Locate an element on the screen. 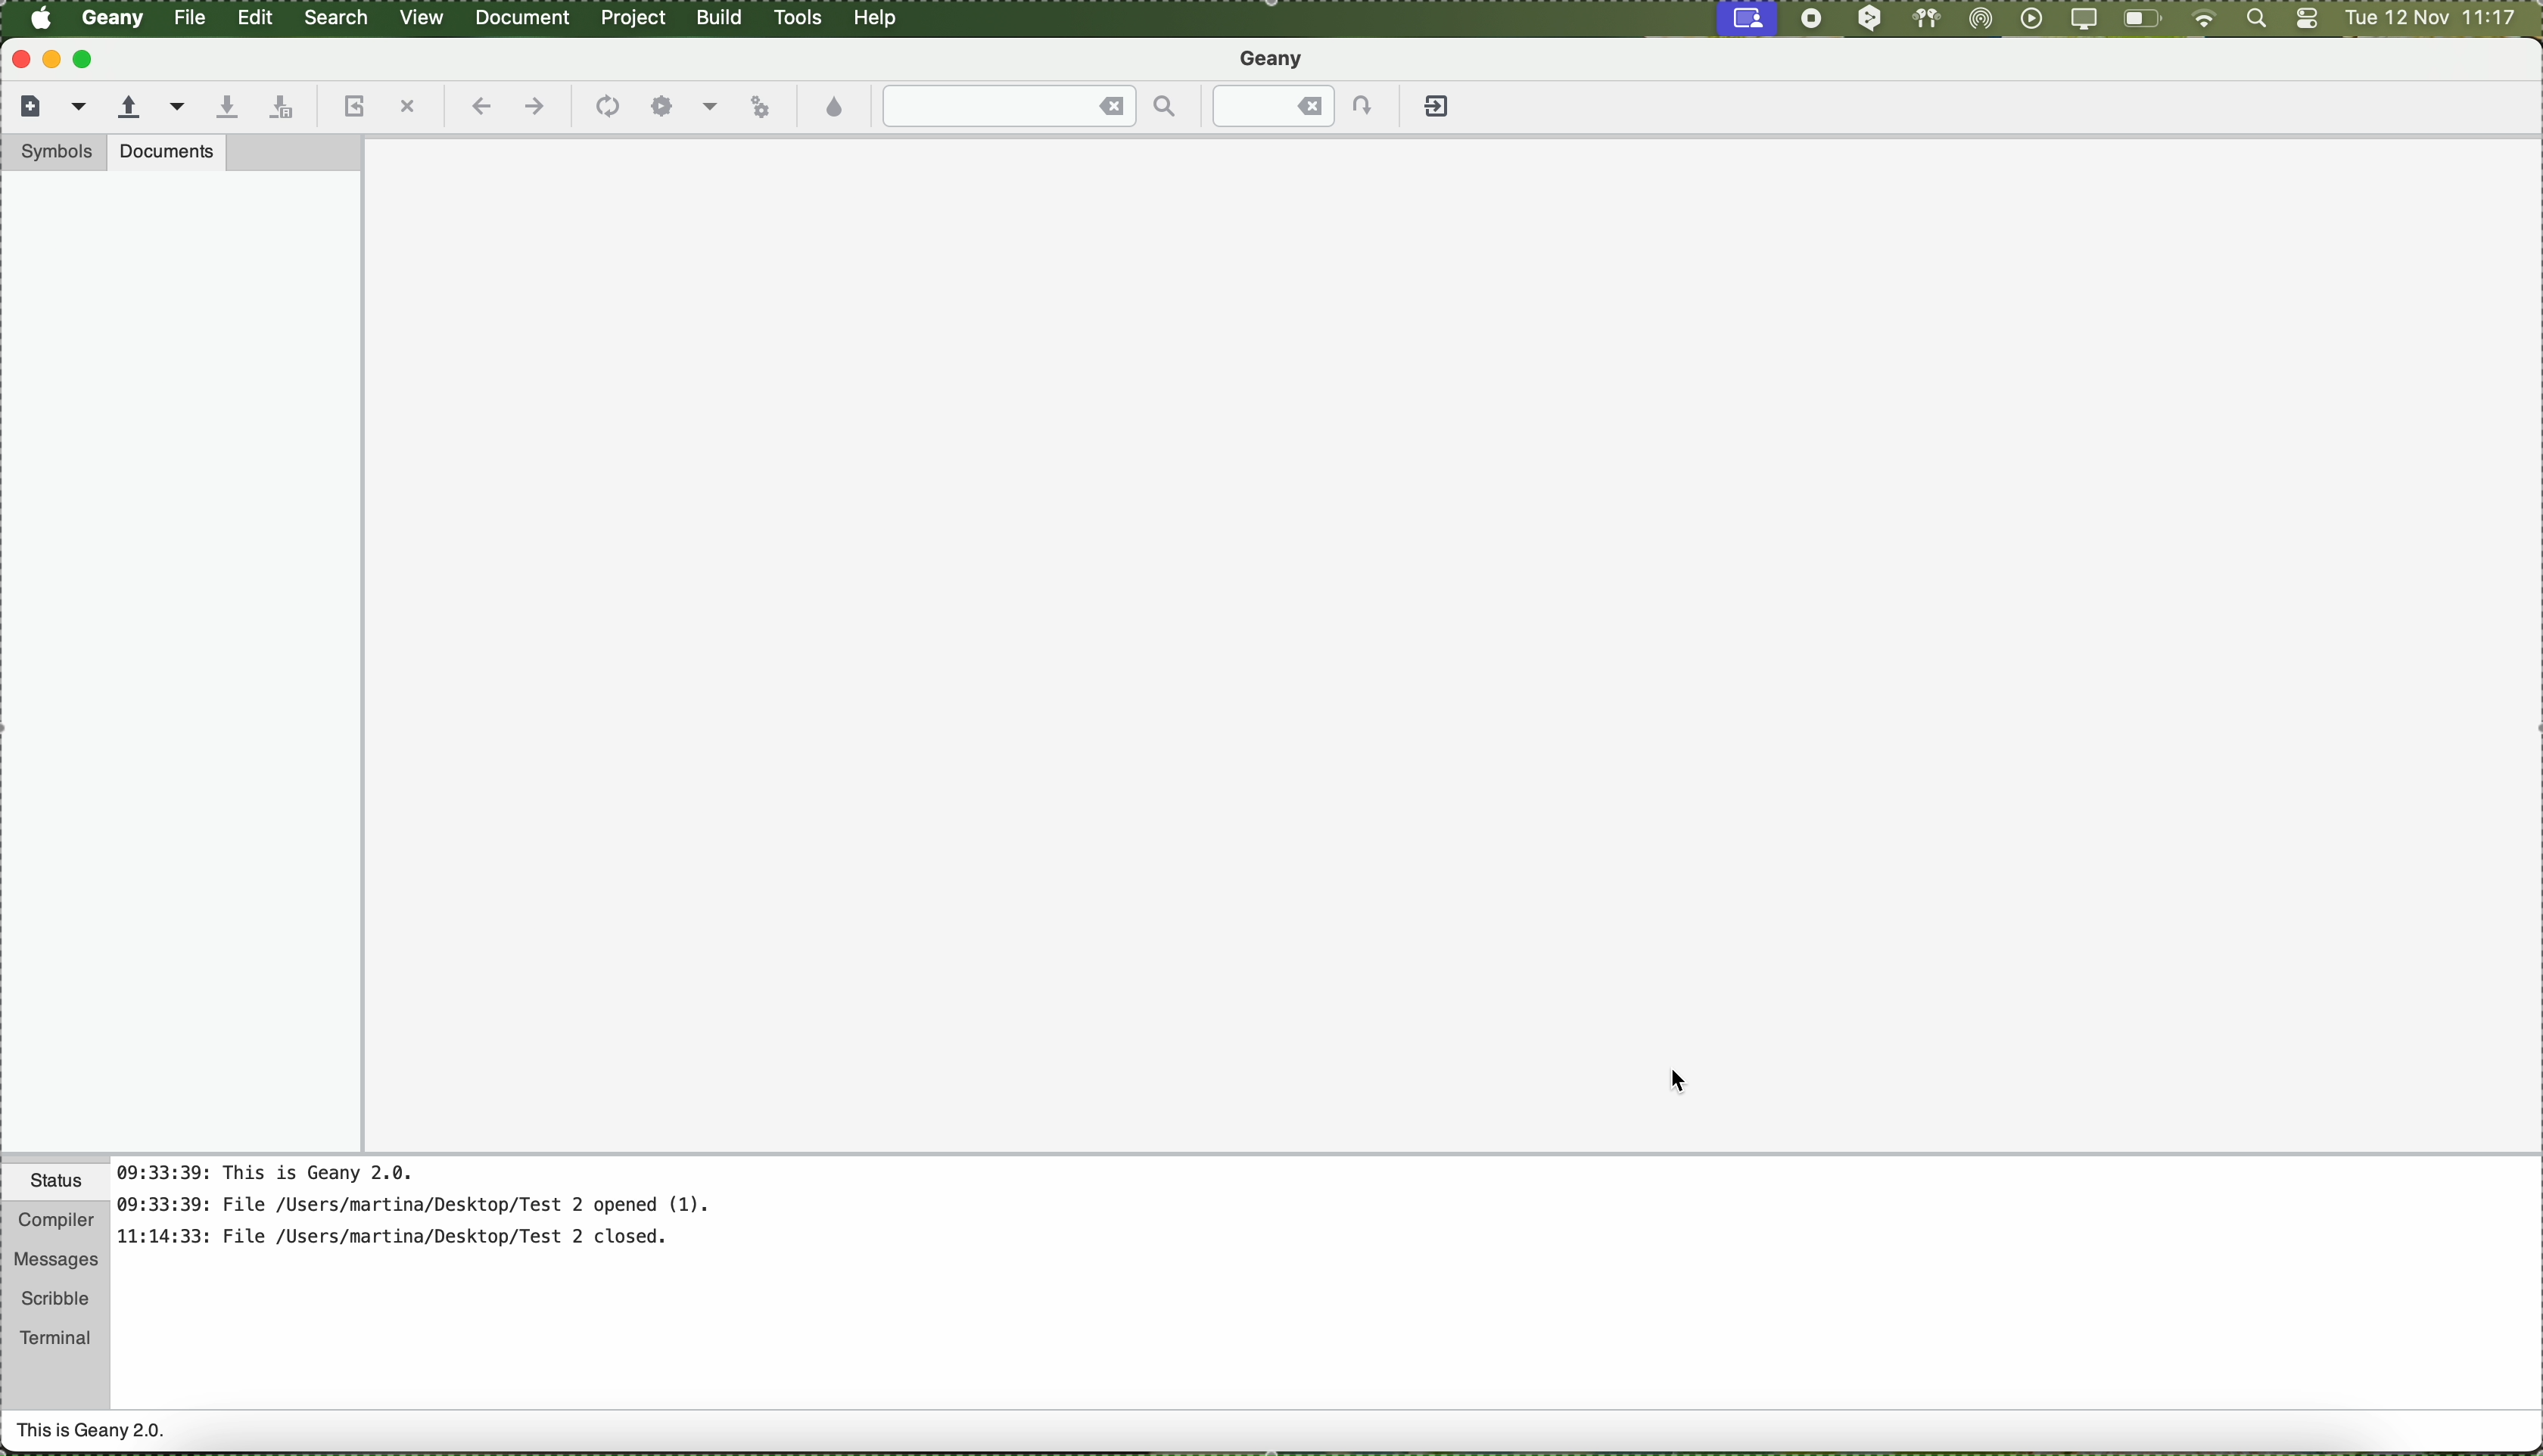  save all open files is located at coordinates (278, 108).